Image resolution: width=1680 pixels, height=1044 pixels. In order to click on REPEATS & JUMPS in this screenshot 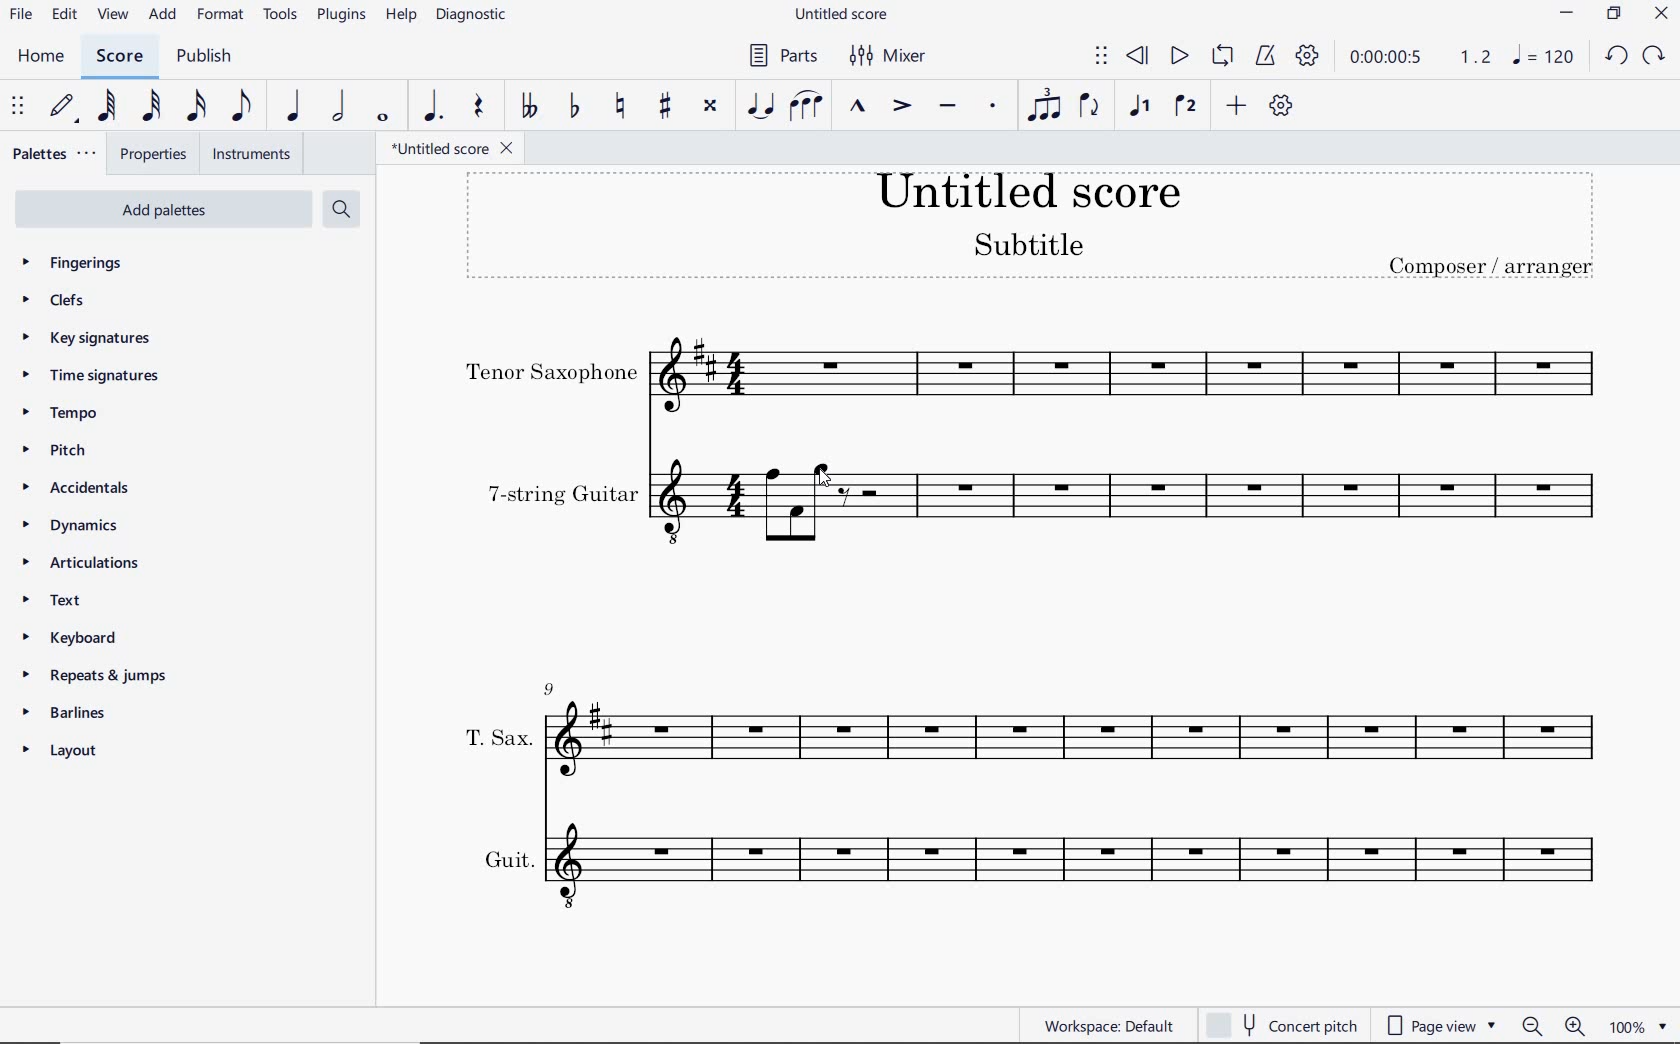, I will do `click(97, 676)`.